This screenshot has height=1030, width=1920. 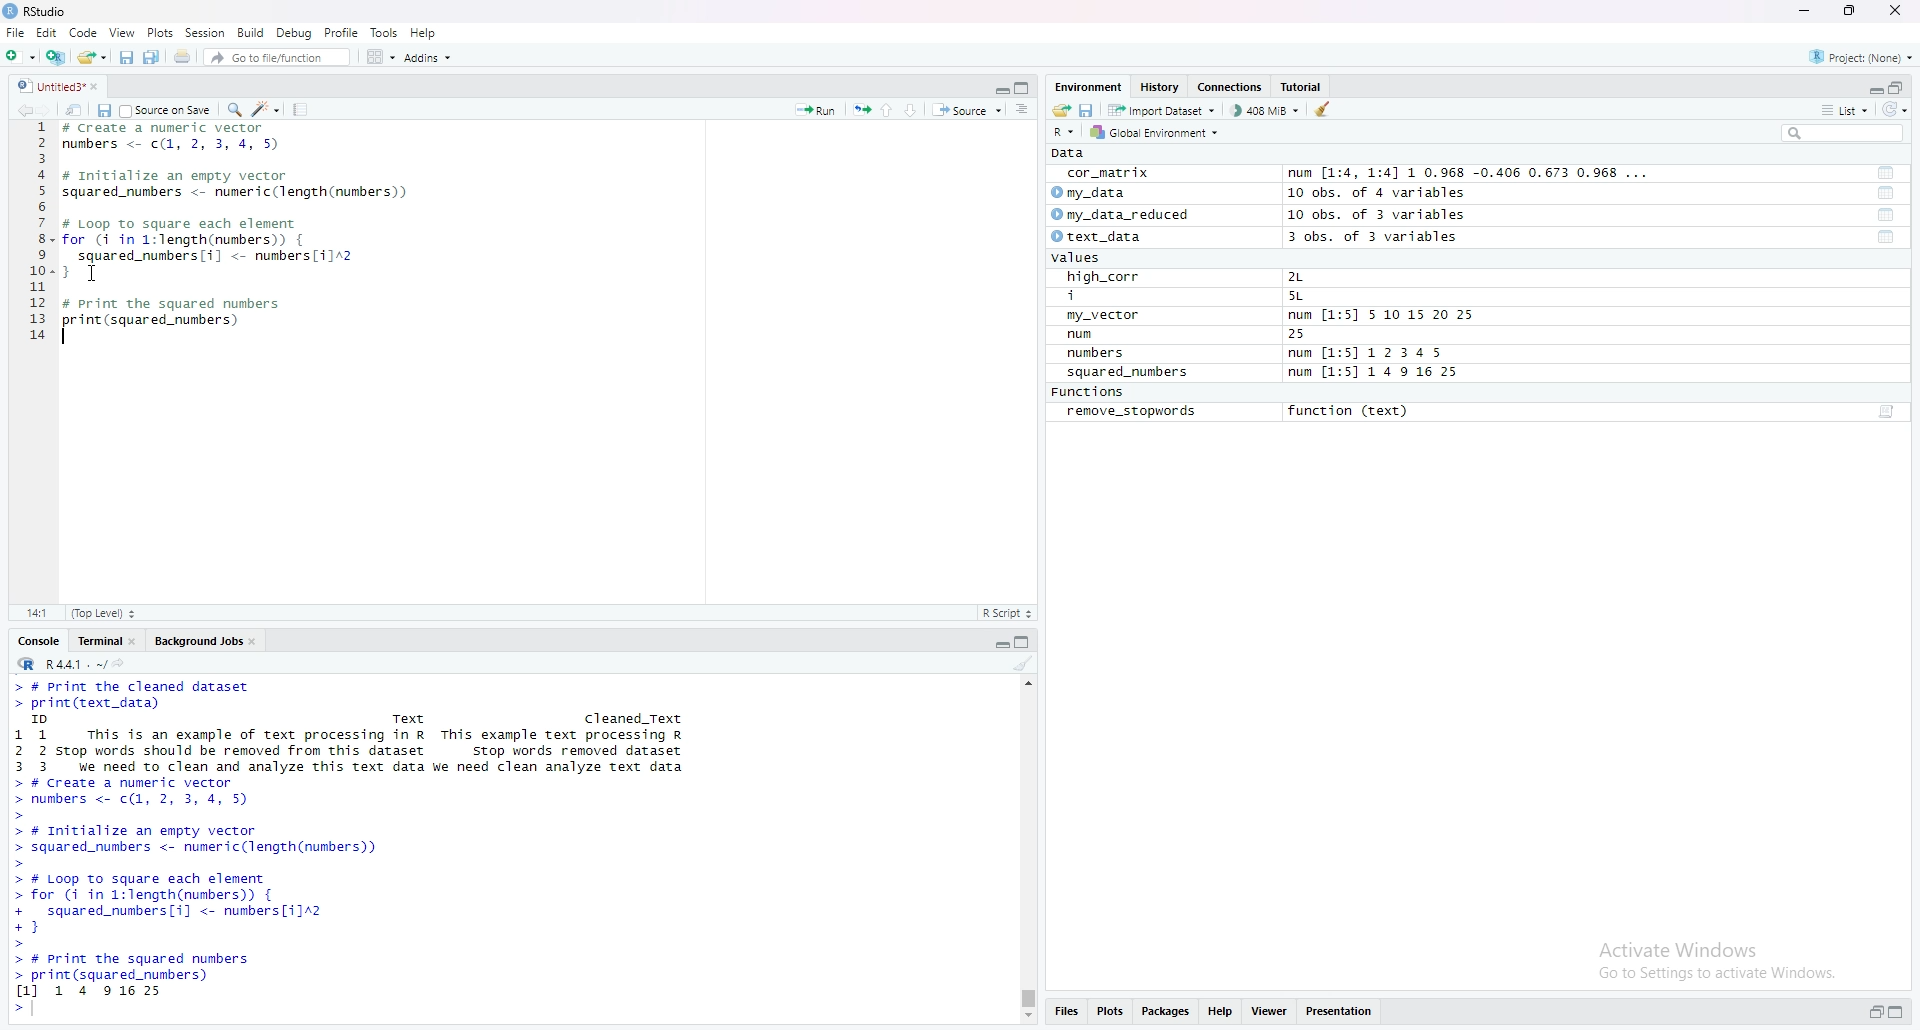 What do you see at coordinates (1105, 316) in the screenshot?
I see `my_vector` at bounding box center [1105, 316].